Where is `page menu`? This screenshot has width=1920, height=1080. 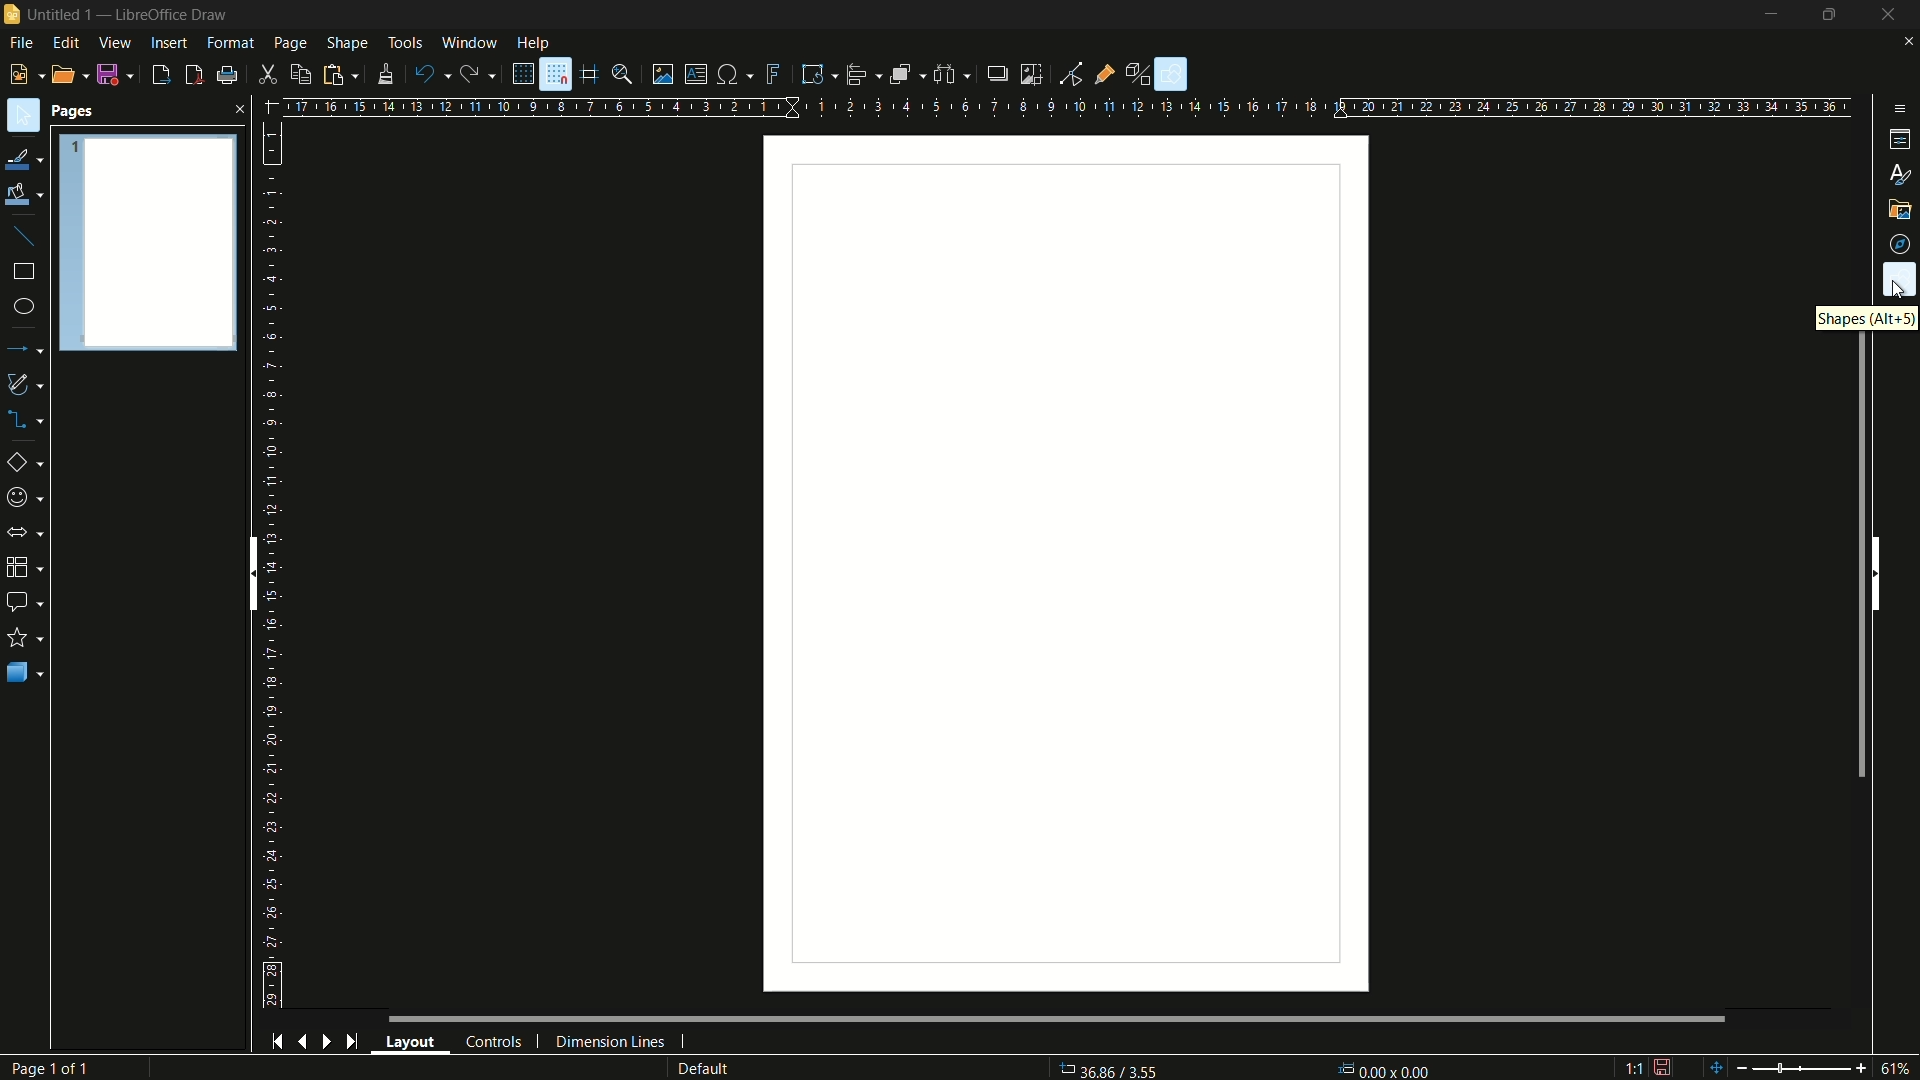
page menu is located at coordinates (292, 43).